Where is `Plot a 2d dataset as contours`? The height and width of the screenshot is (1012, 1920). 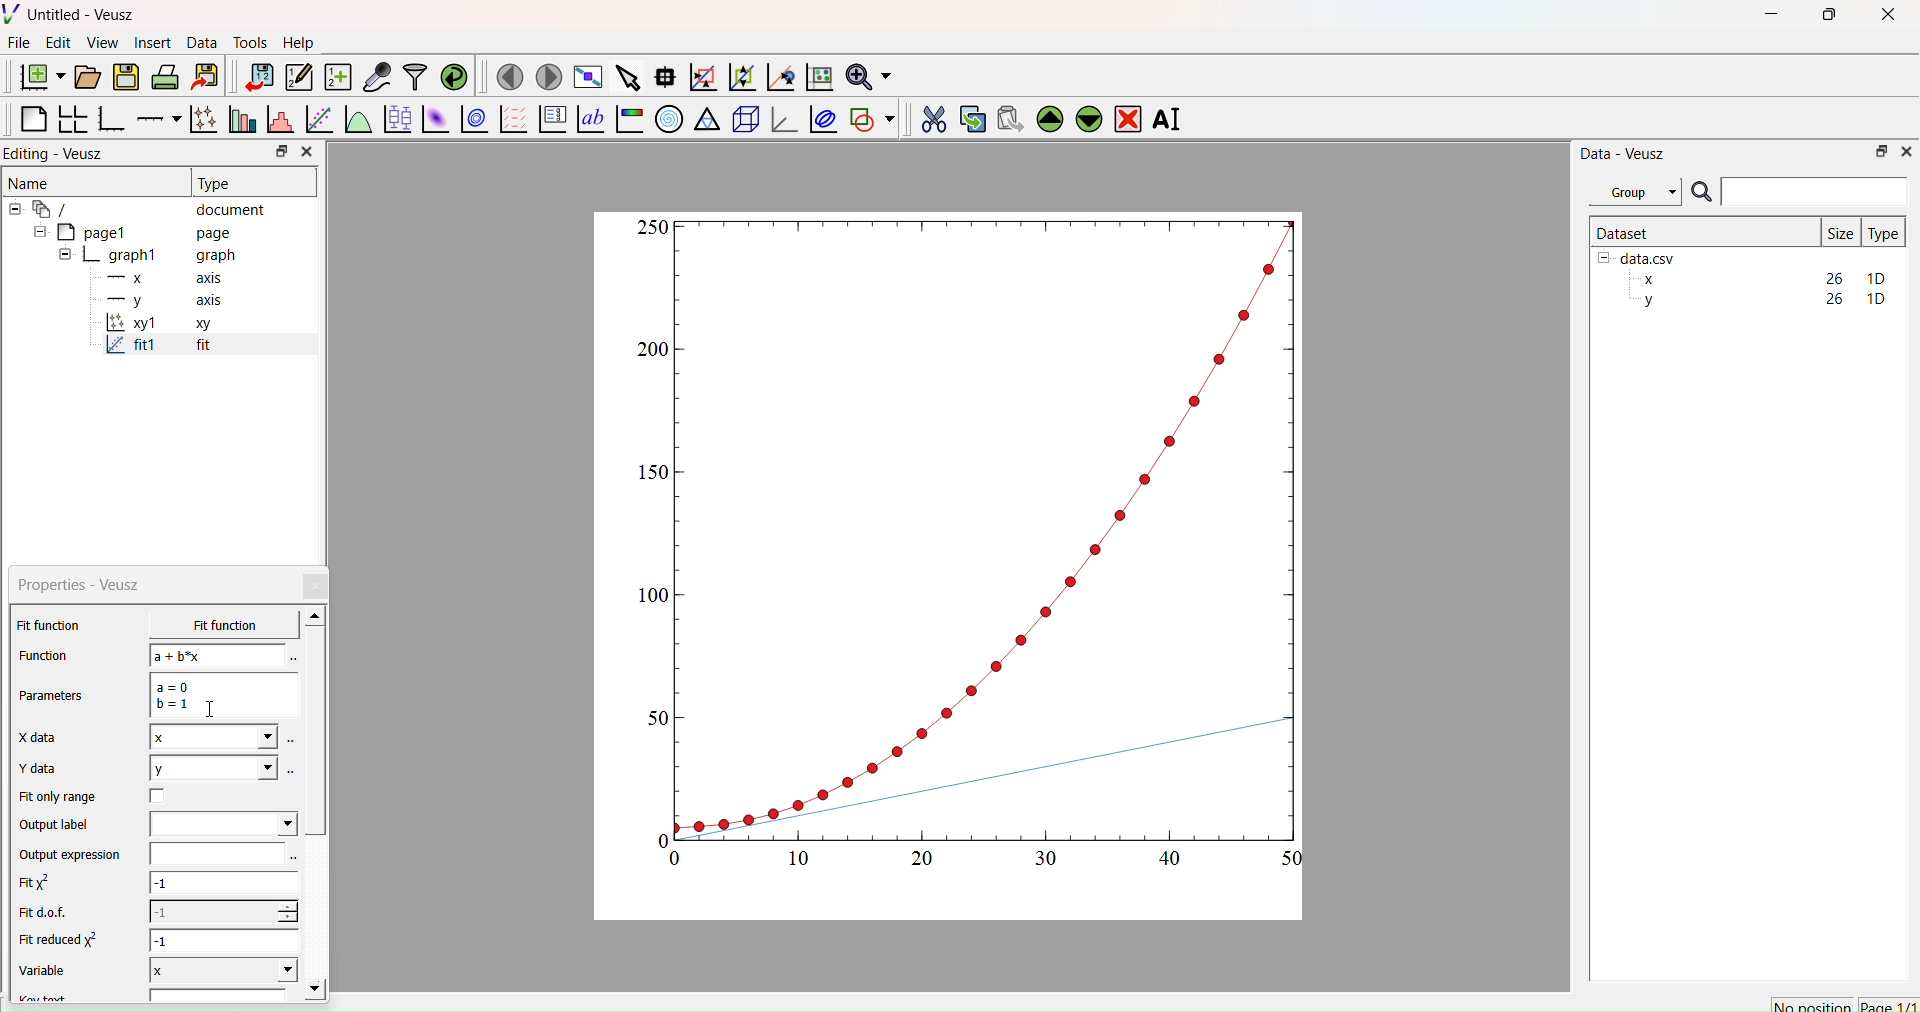
Plot a 2d dataset as contours is located at coordinates (473, 121).